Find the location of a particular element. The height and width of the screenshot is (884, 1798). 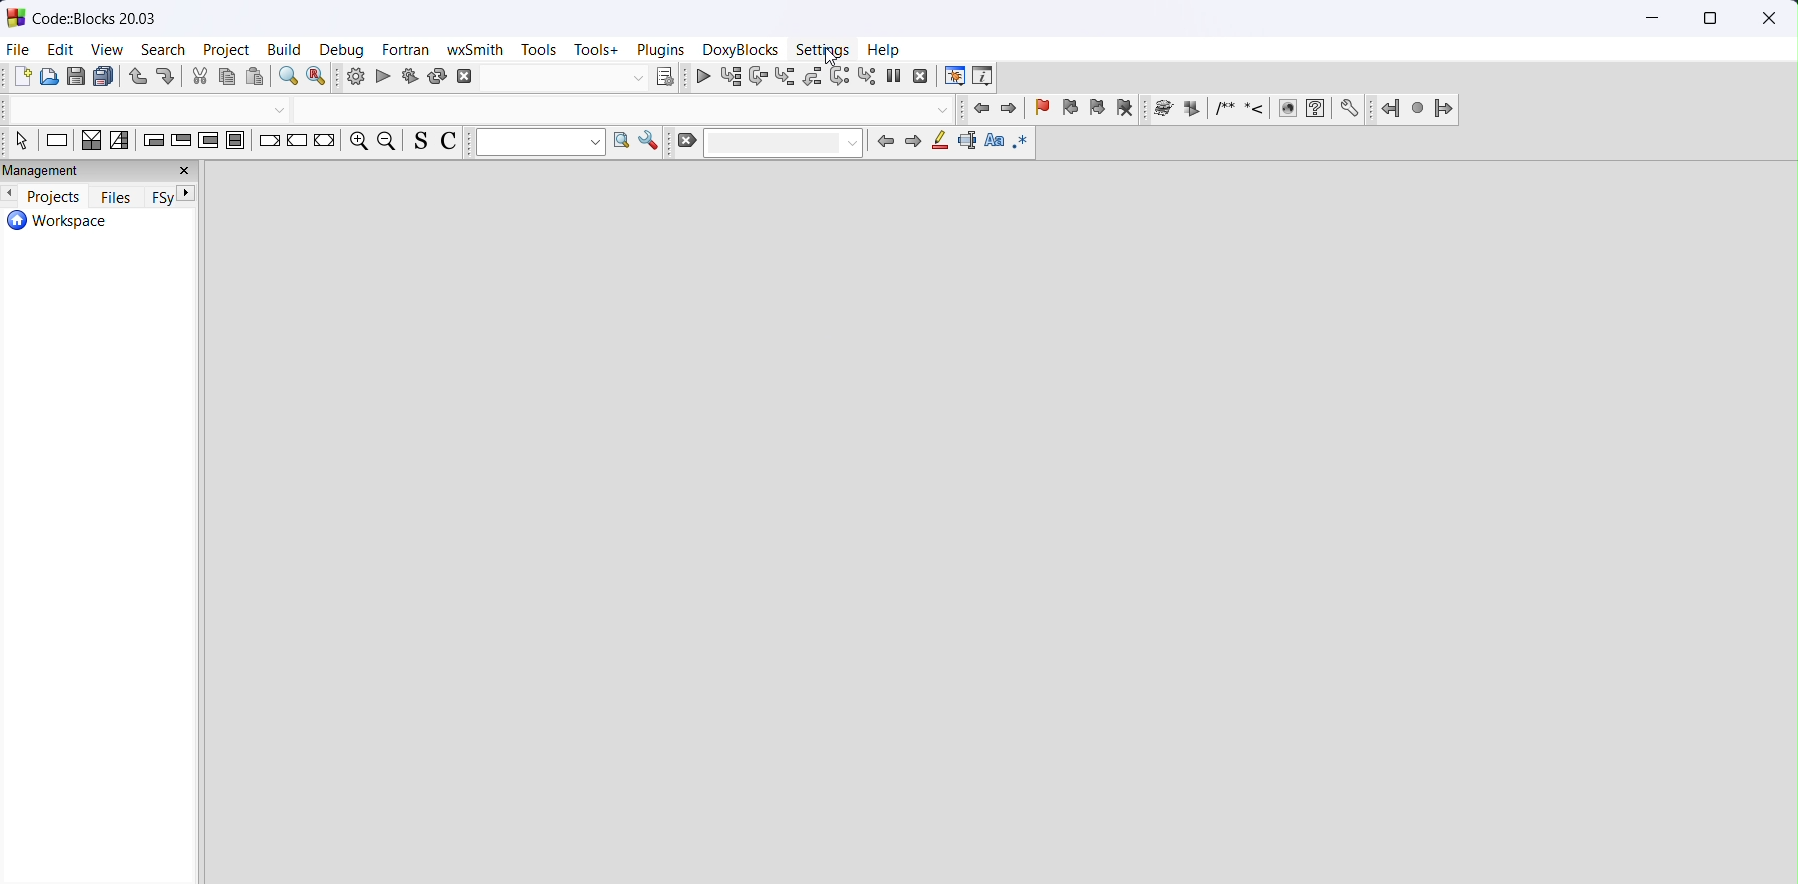

decision is located at coordinates (91, 142).